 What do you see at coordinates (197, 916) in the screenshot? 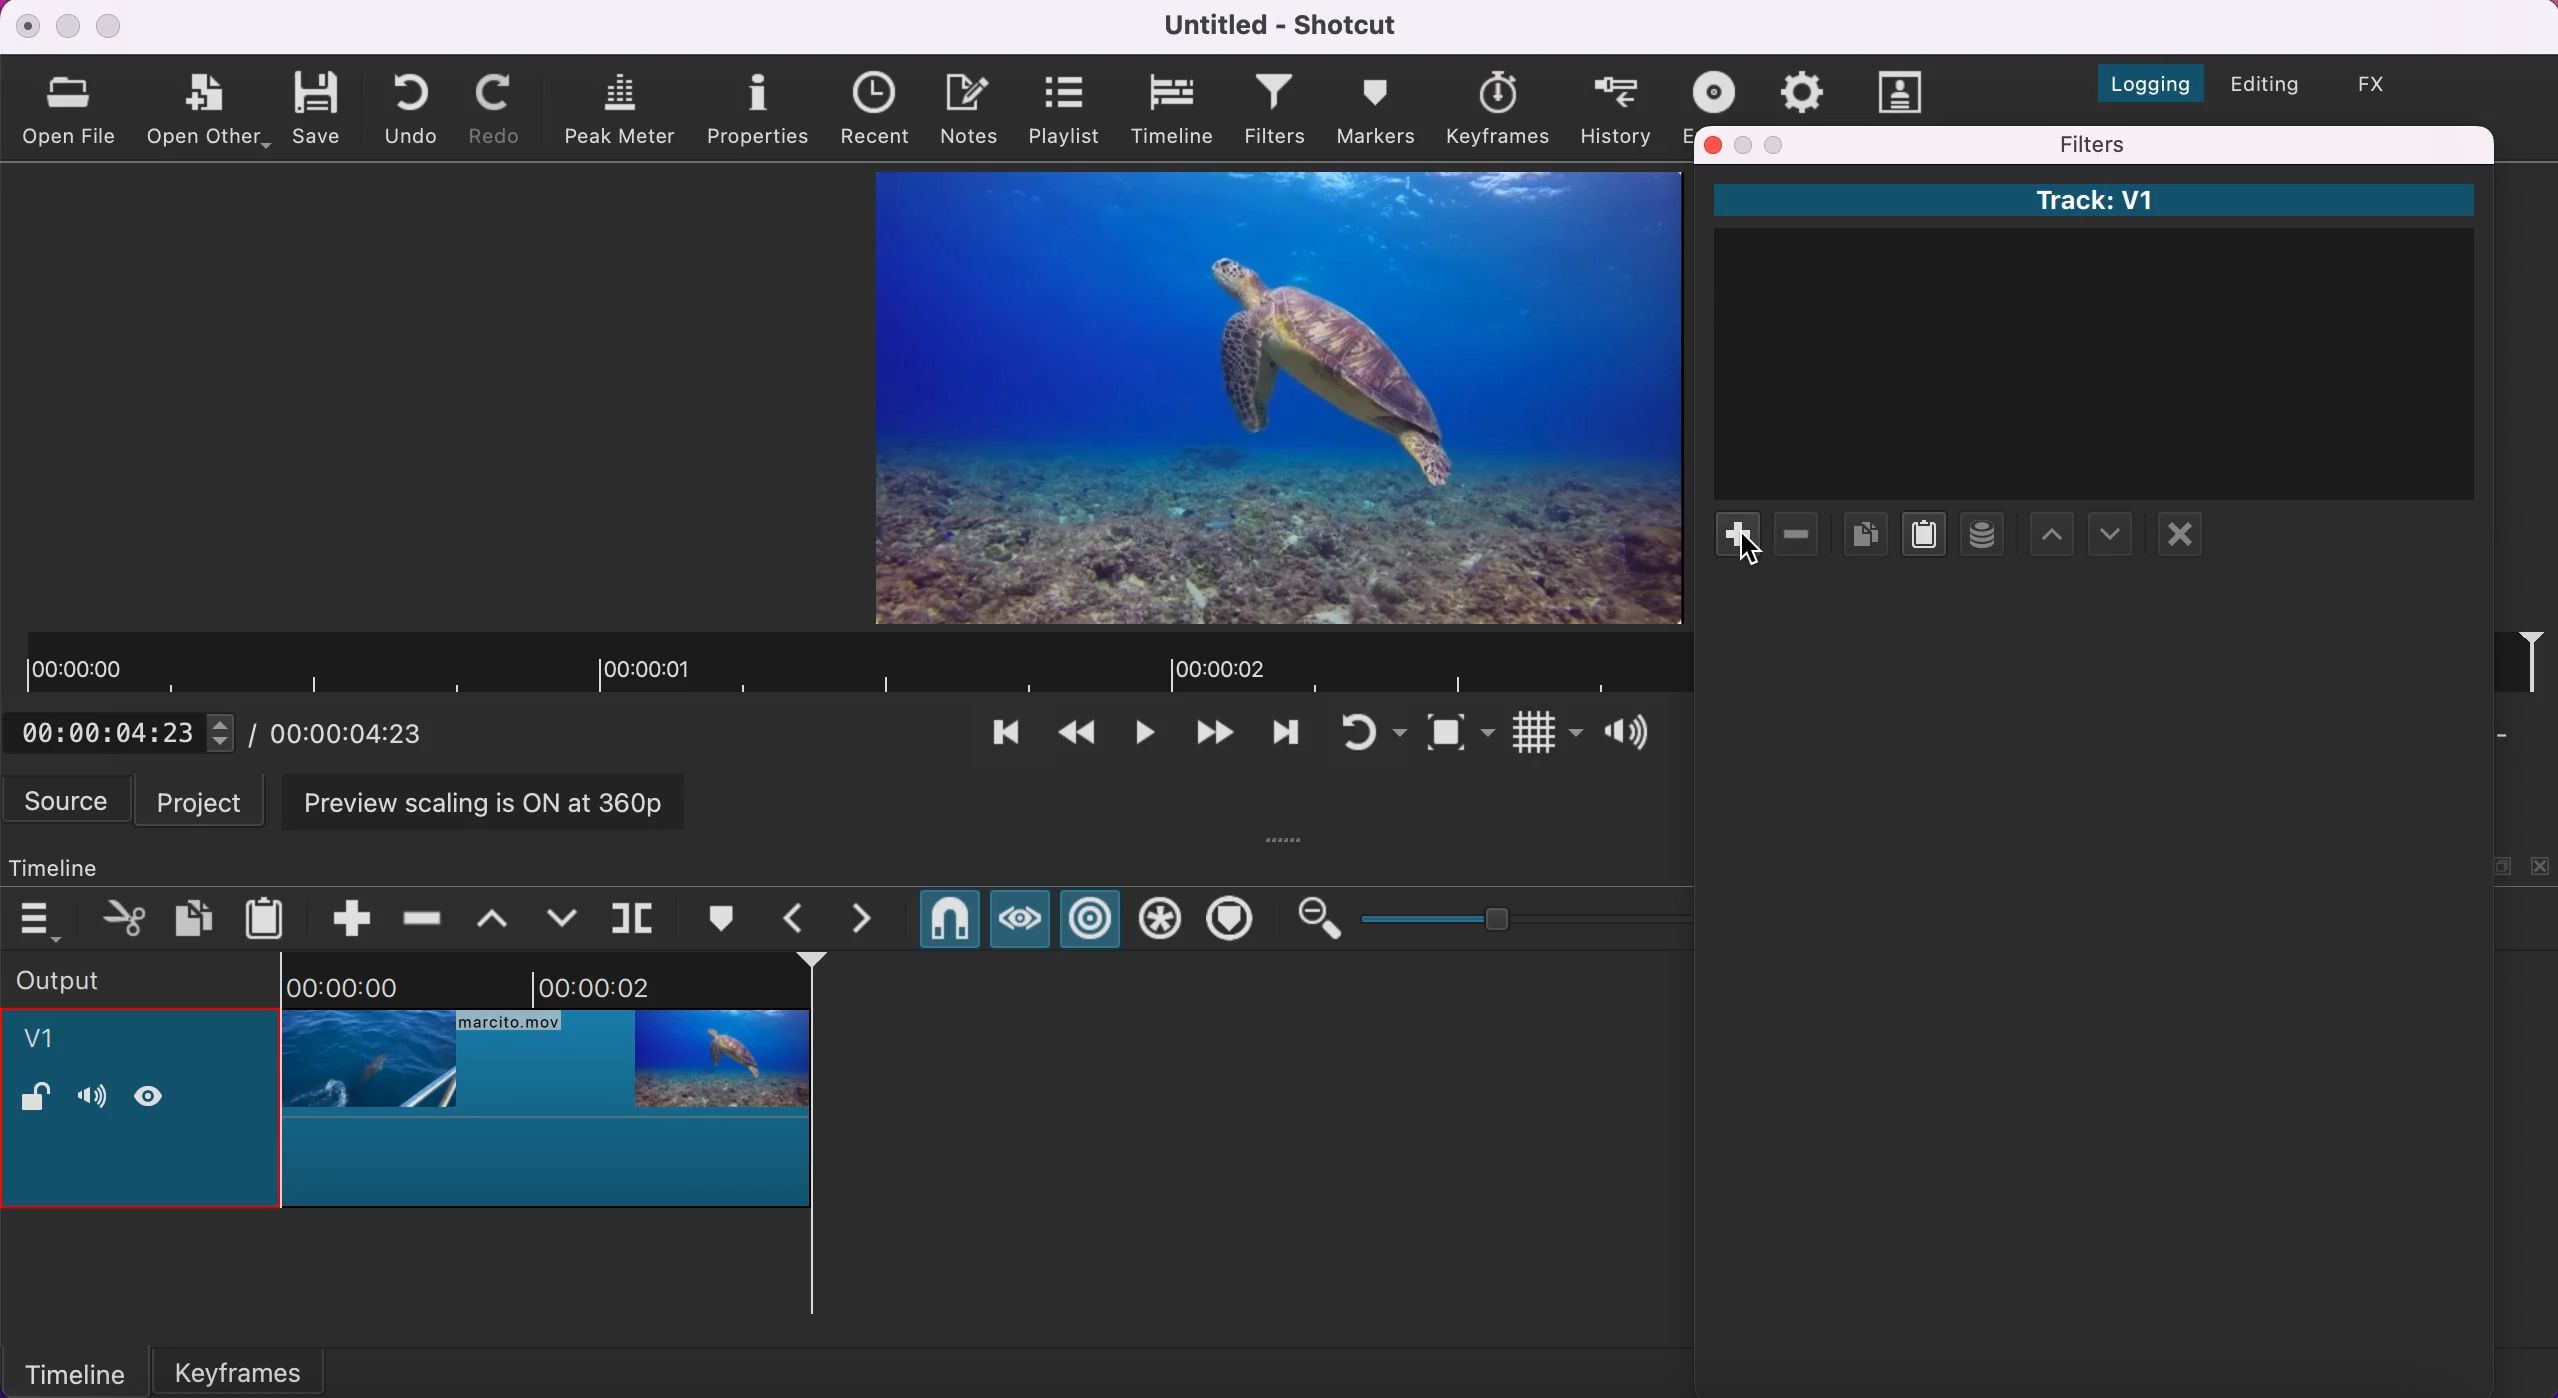
I see `copy` at bounding box center [197, 916].